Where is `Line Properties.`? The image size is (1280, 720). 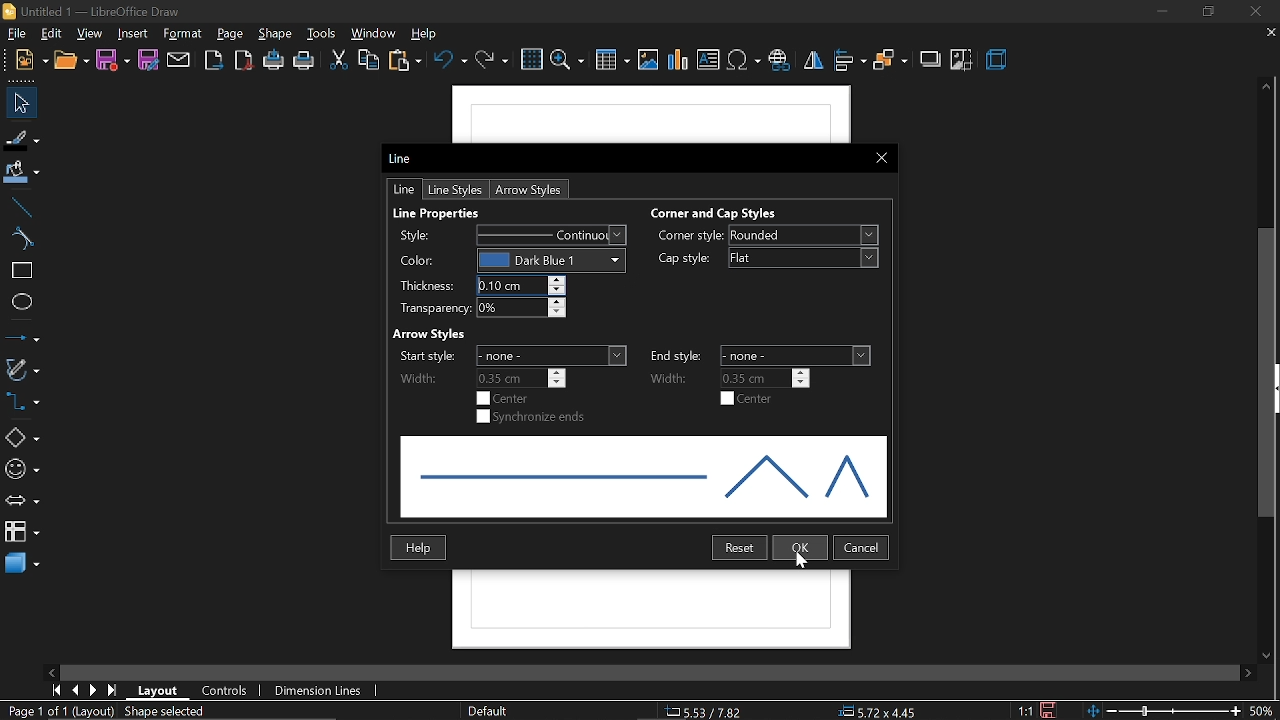
Line Properties. is located at coordinates (439, 210).